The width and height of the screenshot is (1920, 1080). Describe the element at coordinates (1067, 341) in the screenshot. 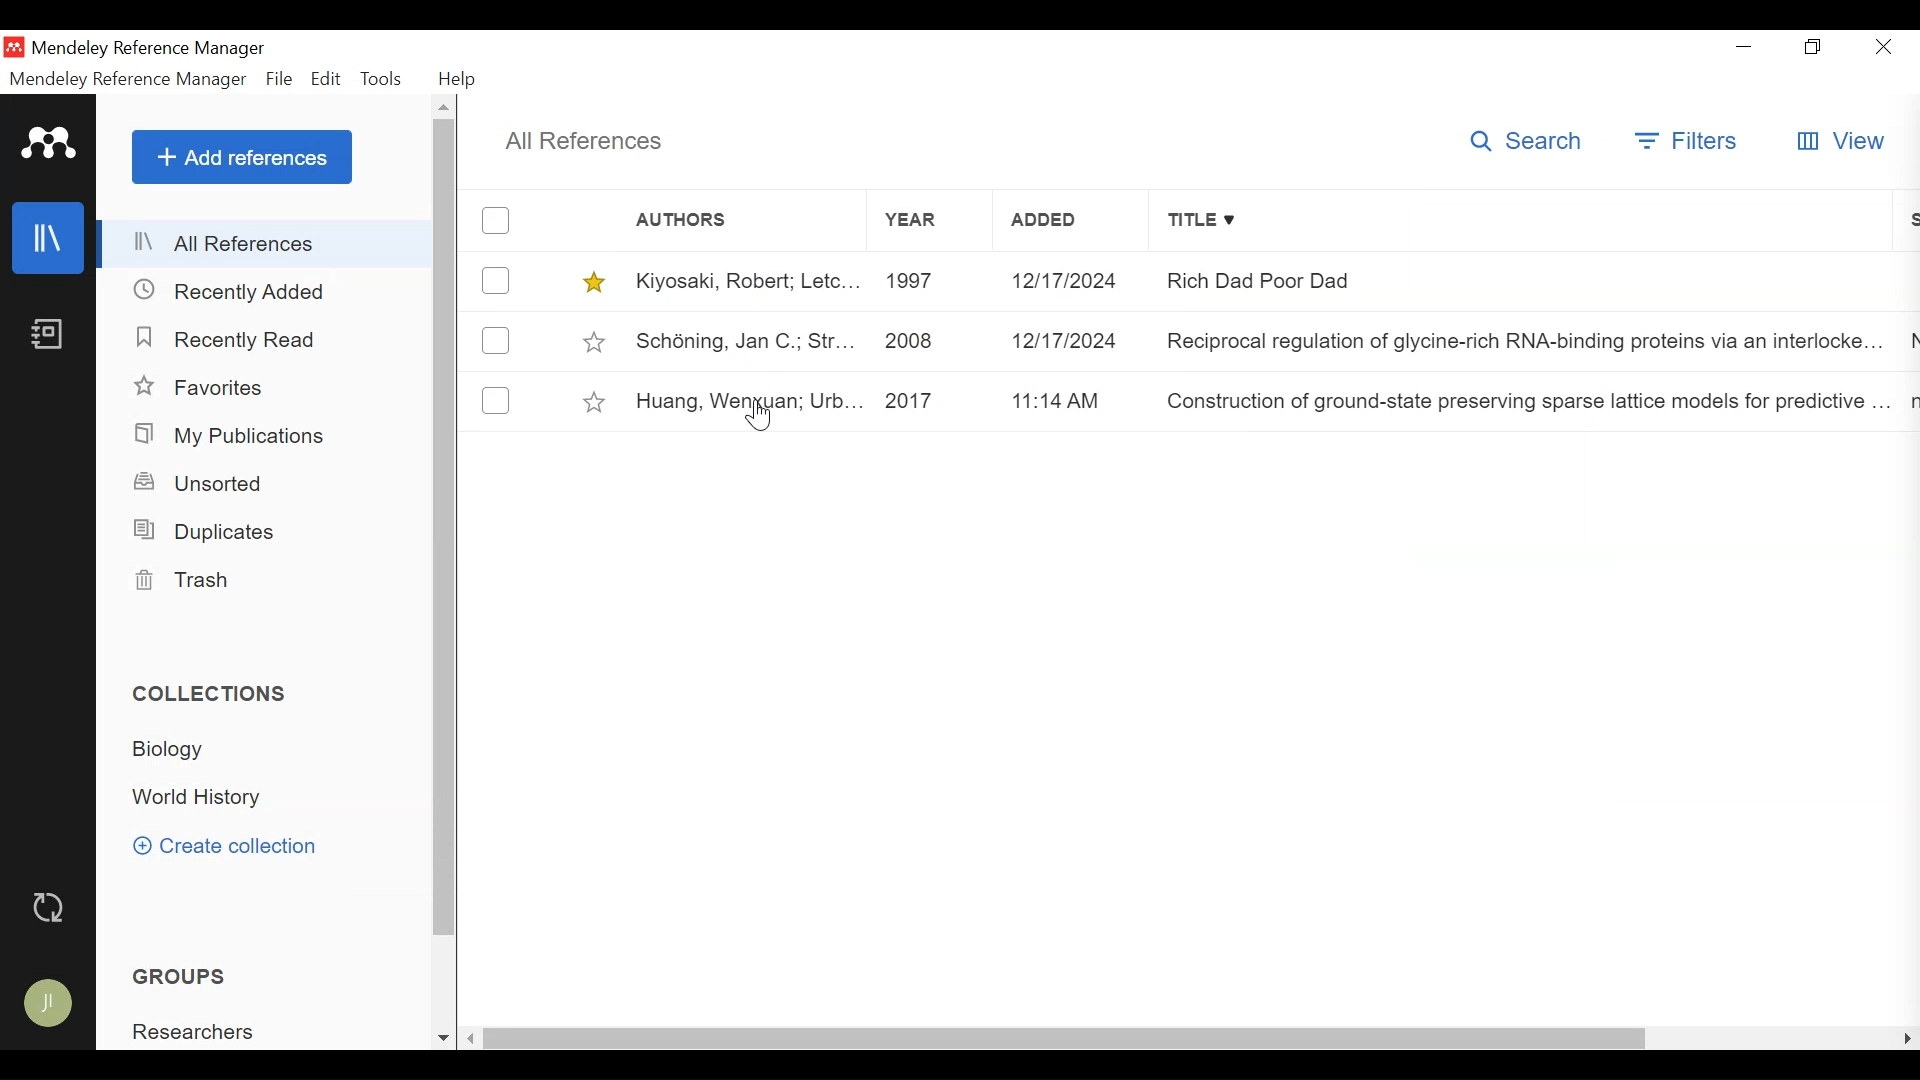

I see `12/17/2024` at that location.